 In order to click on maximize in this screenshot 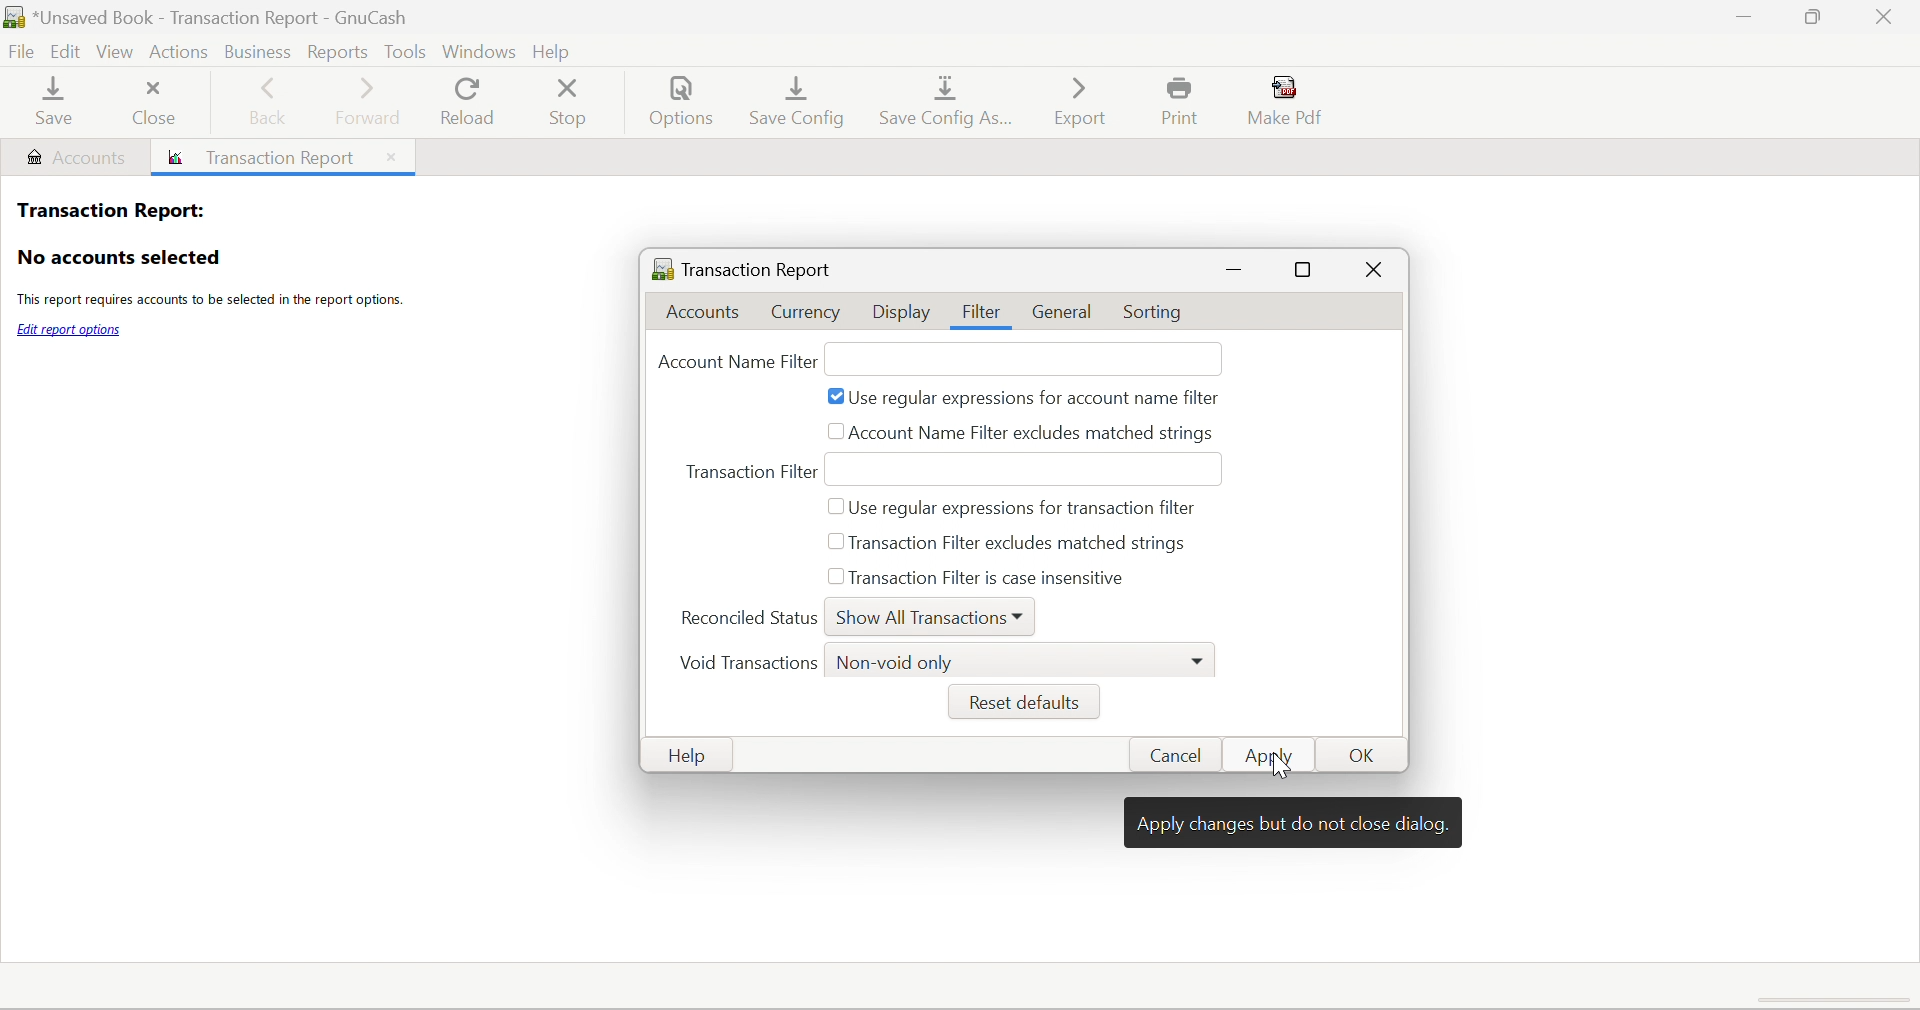, I will do `click(1307, 272)`.